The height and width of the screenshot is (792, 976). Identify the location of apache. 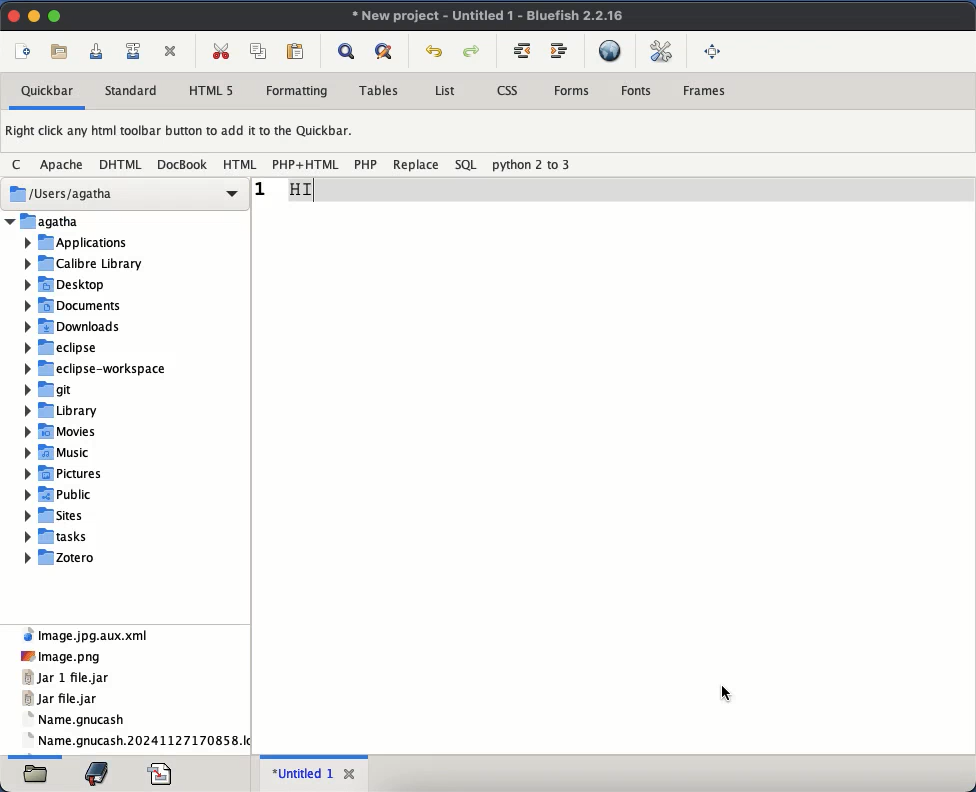
(64, 165).